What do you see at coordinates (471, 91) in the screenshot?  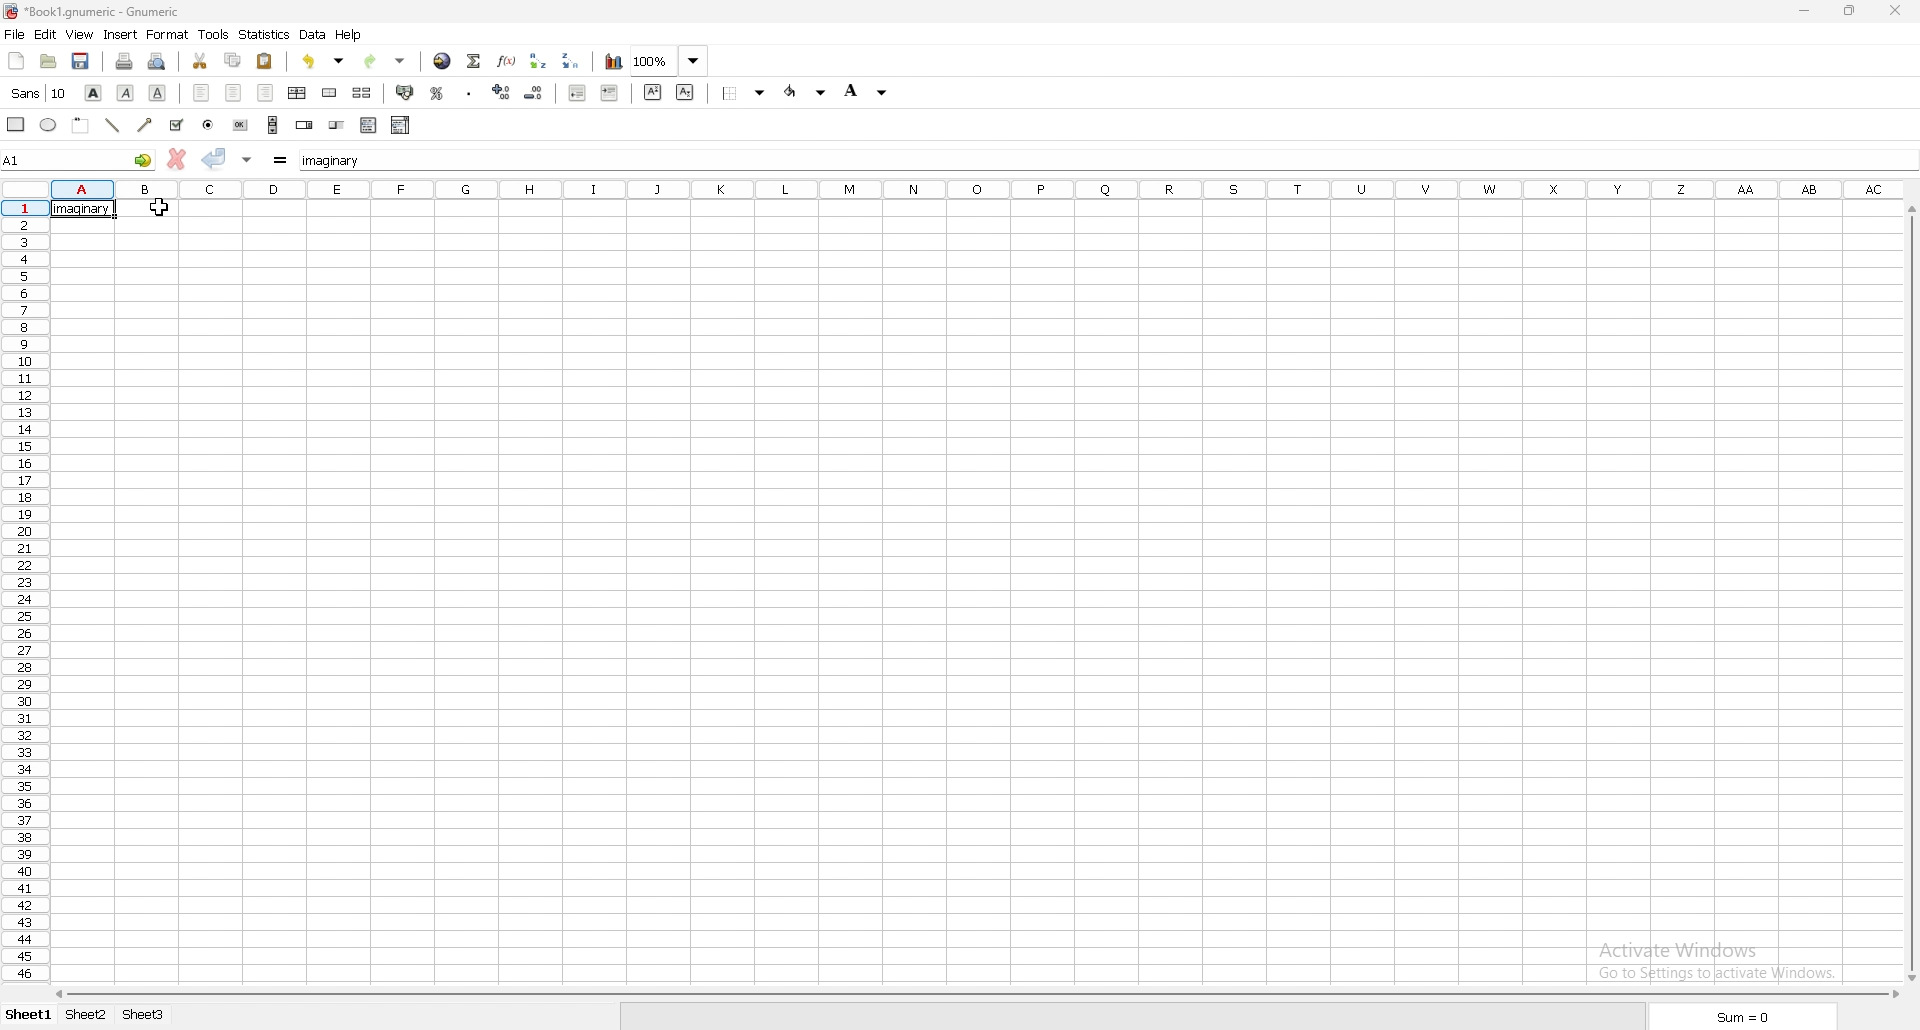 I see `thousands separator` at bounding box center [471, 91].